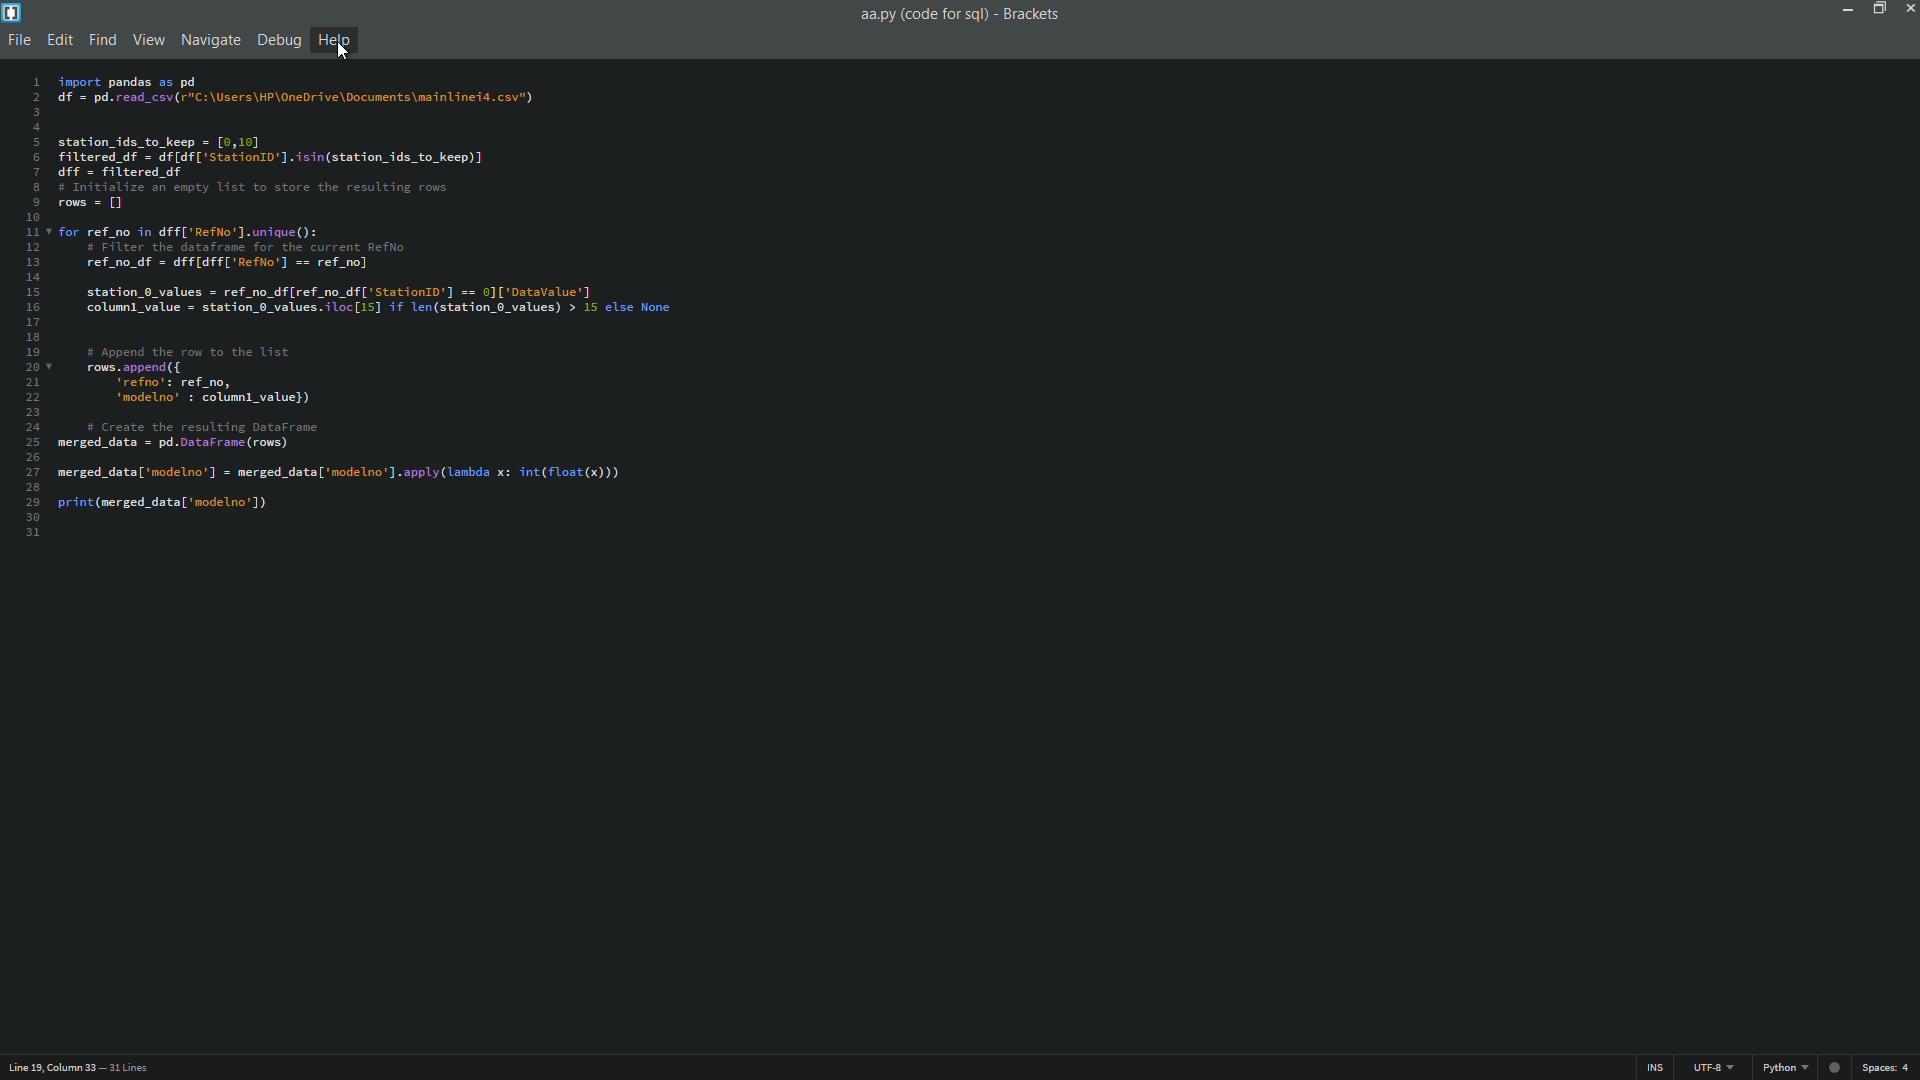 The image size is (1920, 1080). What do you see at coordinates (101, 41) in the screenshot?
I see `find menu` at bounding box center [101, 41].